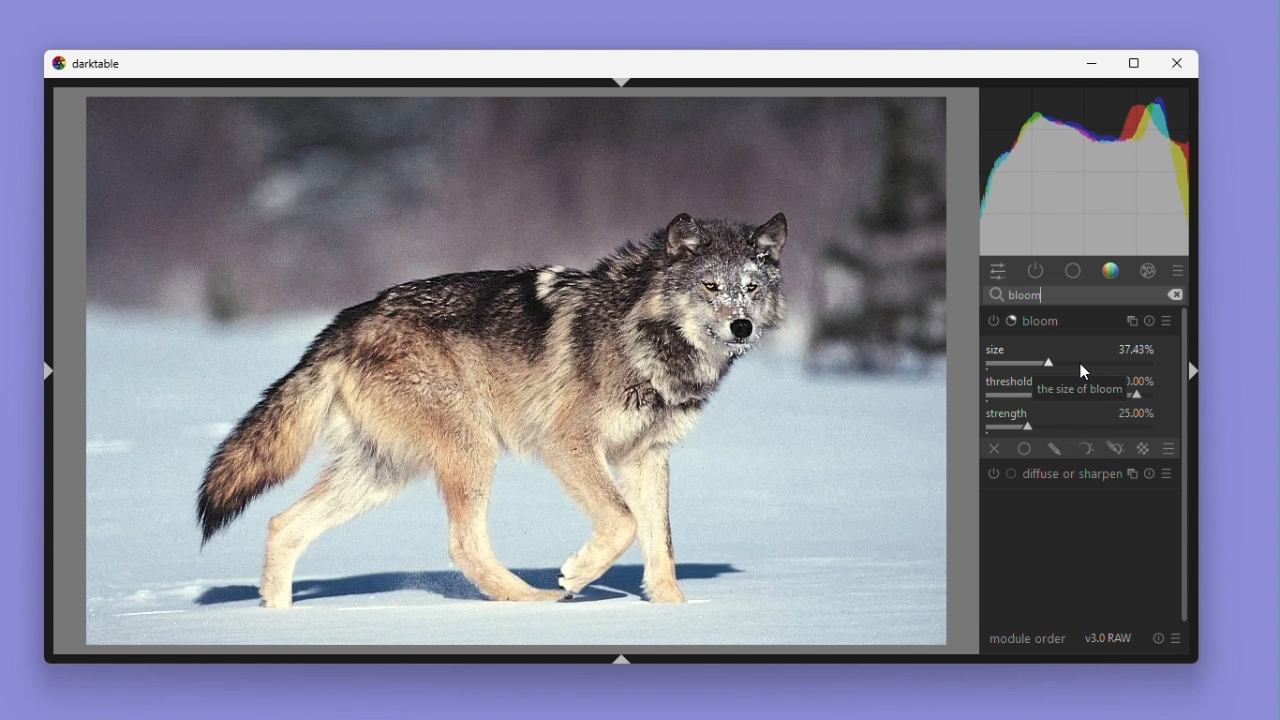 This screenshot has width=1280, height=720. Describe the element at coordinates (1088, 449) in the screenshot. I see `Parameter mask` at that location.